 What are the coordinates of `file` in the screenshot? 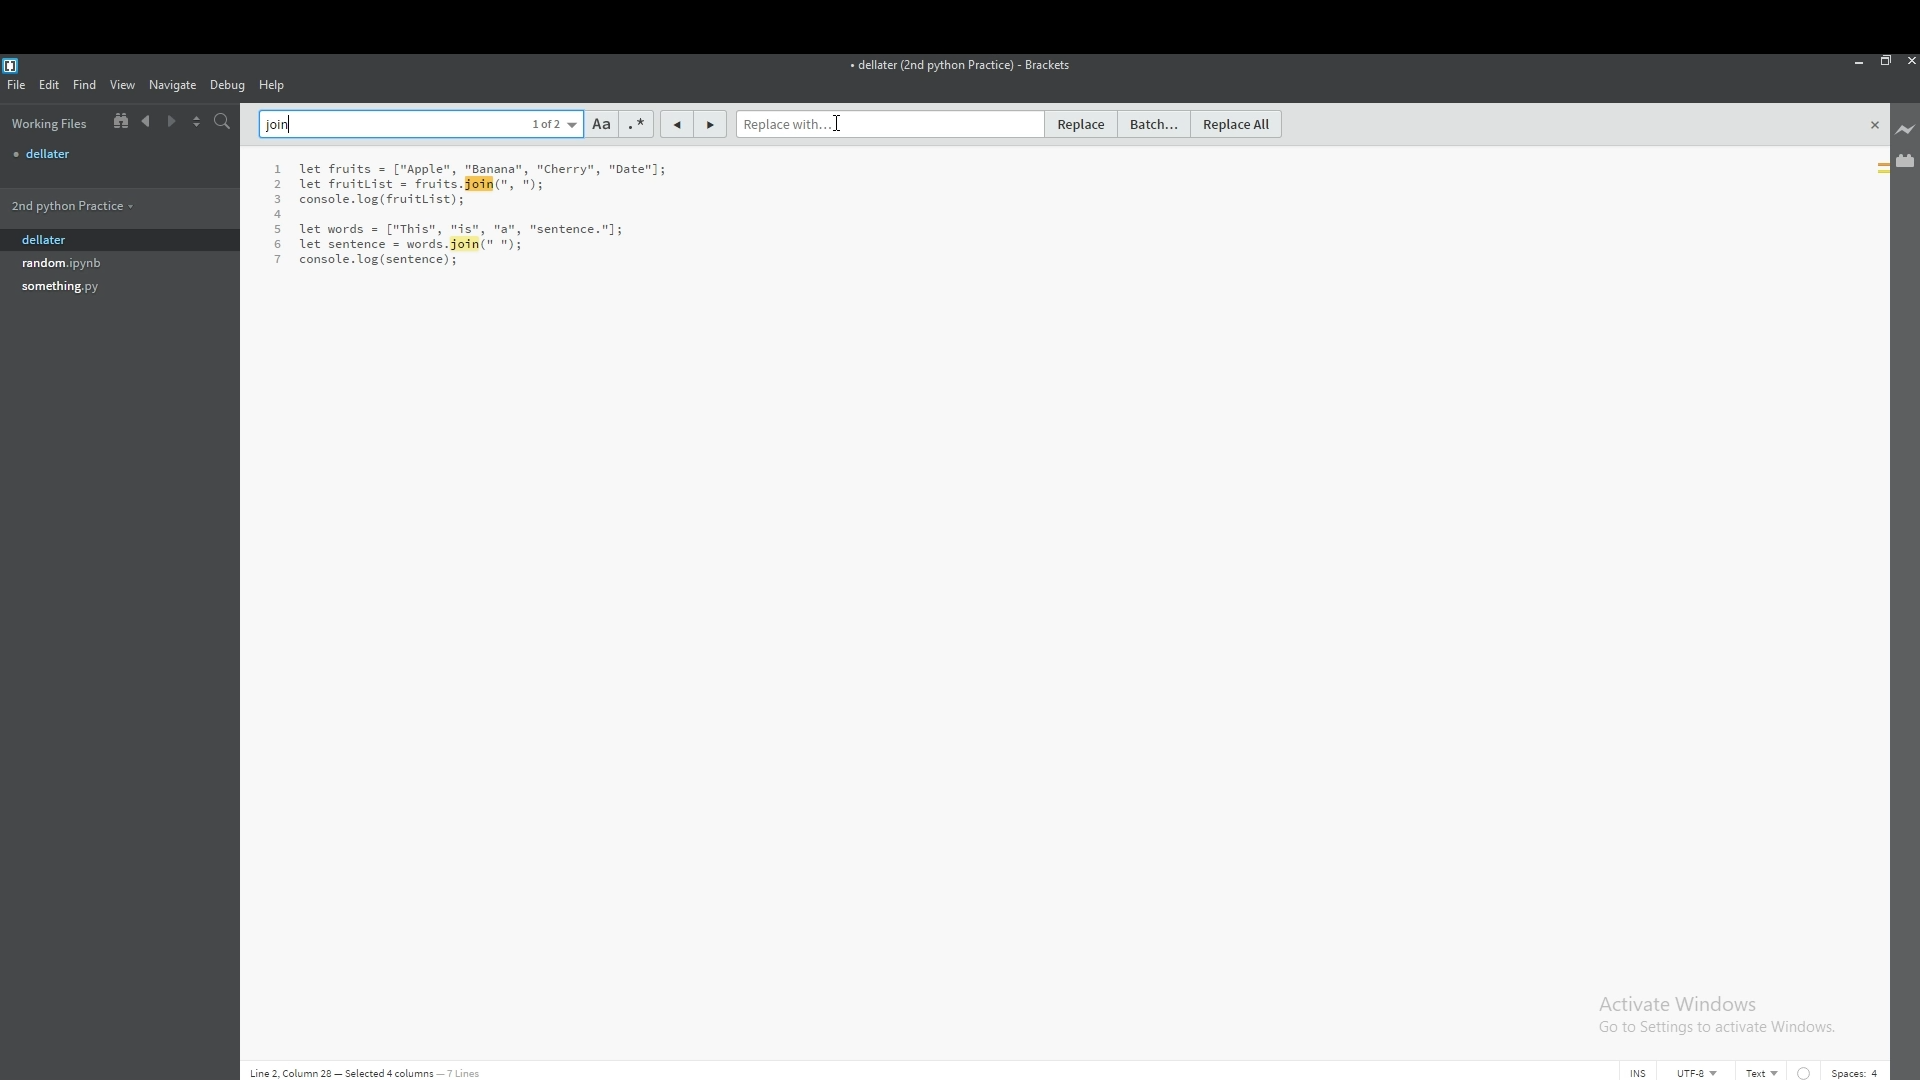 It's located at (18, 85).